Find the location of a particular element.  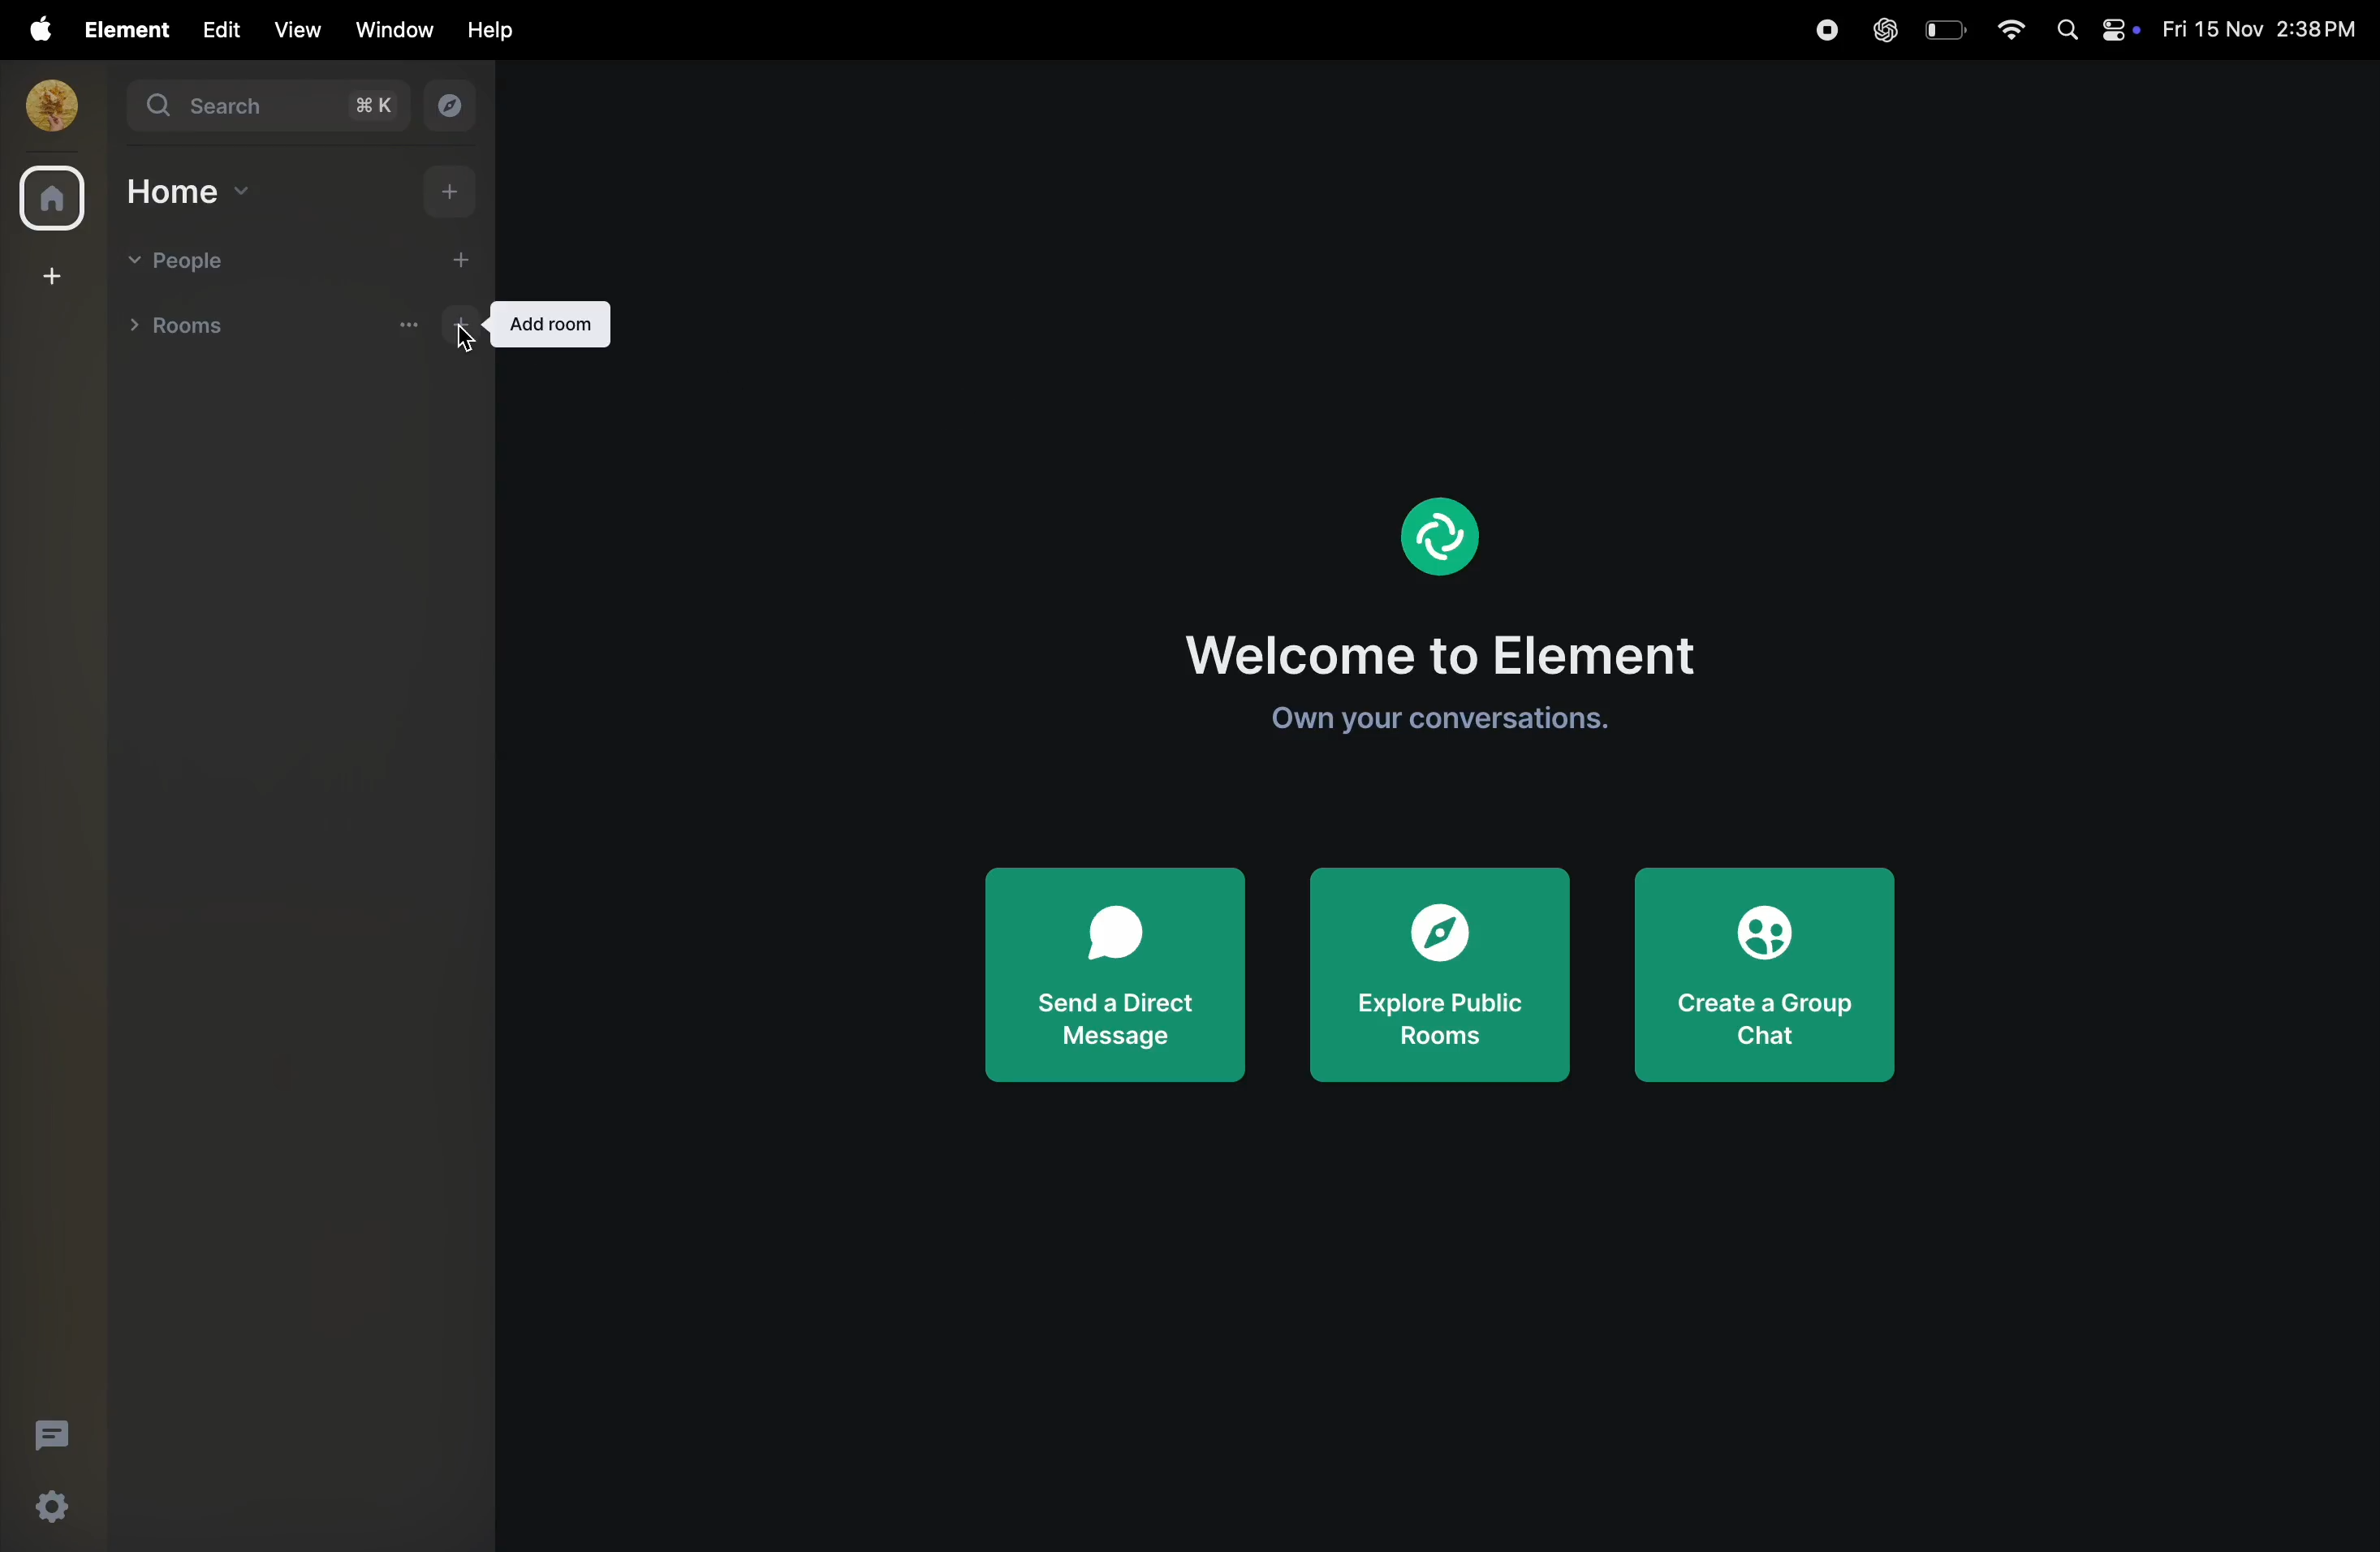

battery is located at coordinates (1942, 29).